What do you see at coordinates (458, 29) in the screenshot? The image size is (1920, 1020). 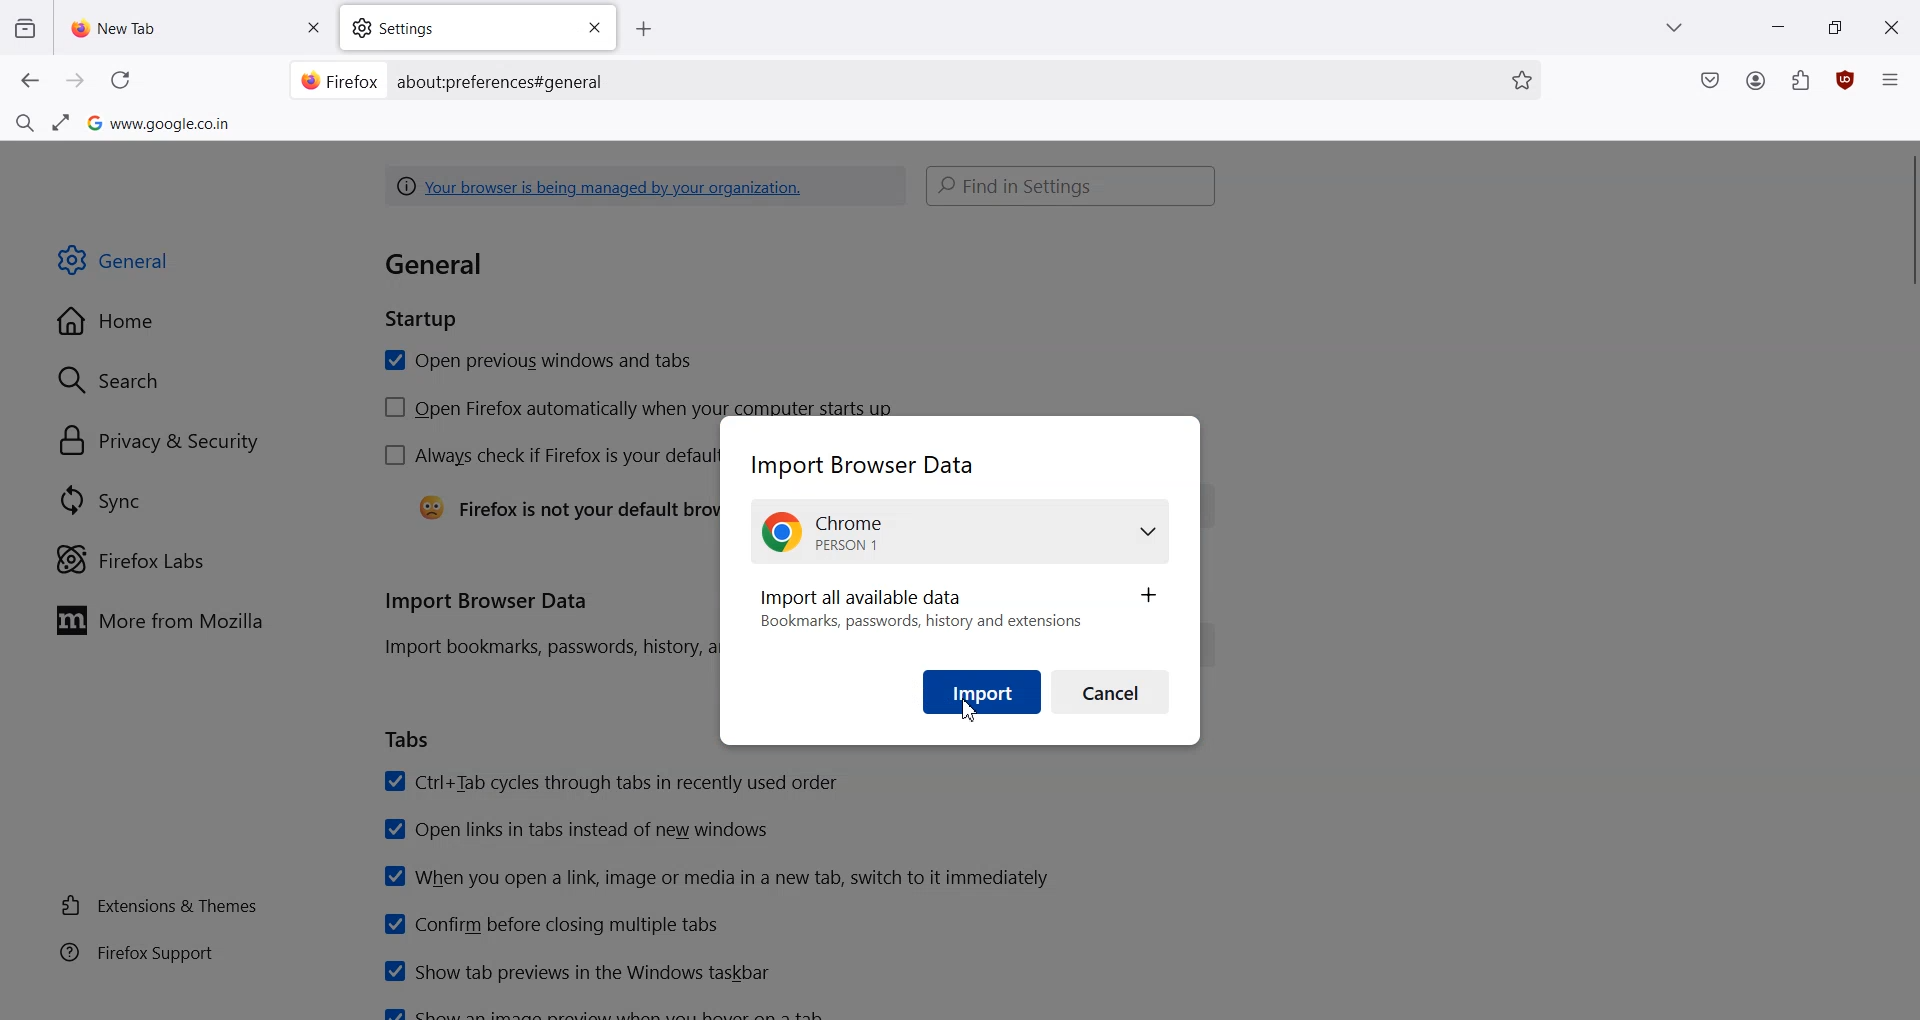 I see `Settings` at bounding box center [458, 29].